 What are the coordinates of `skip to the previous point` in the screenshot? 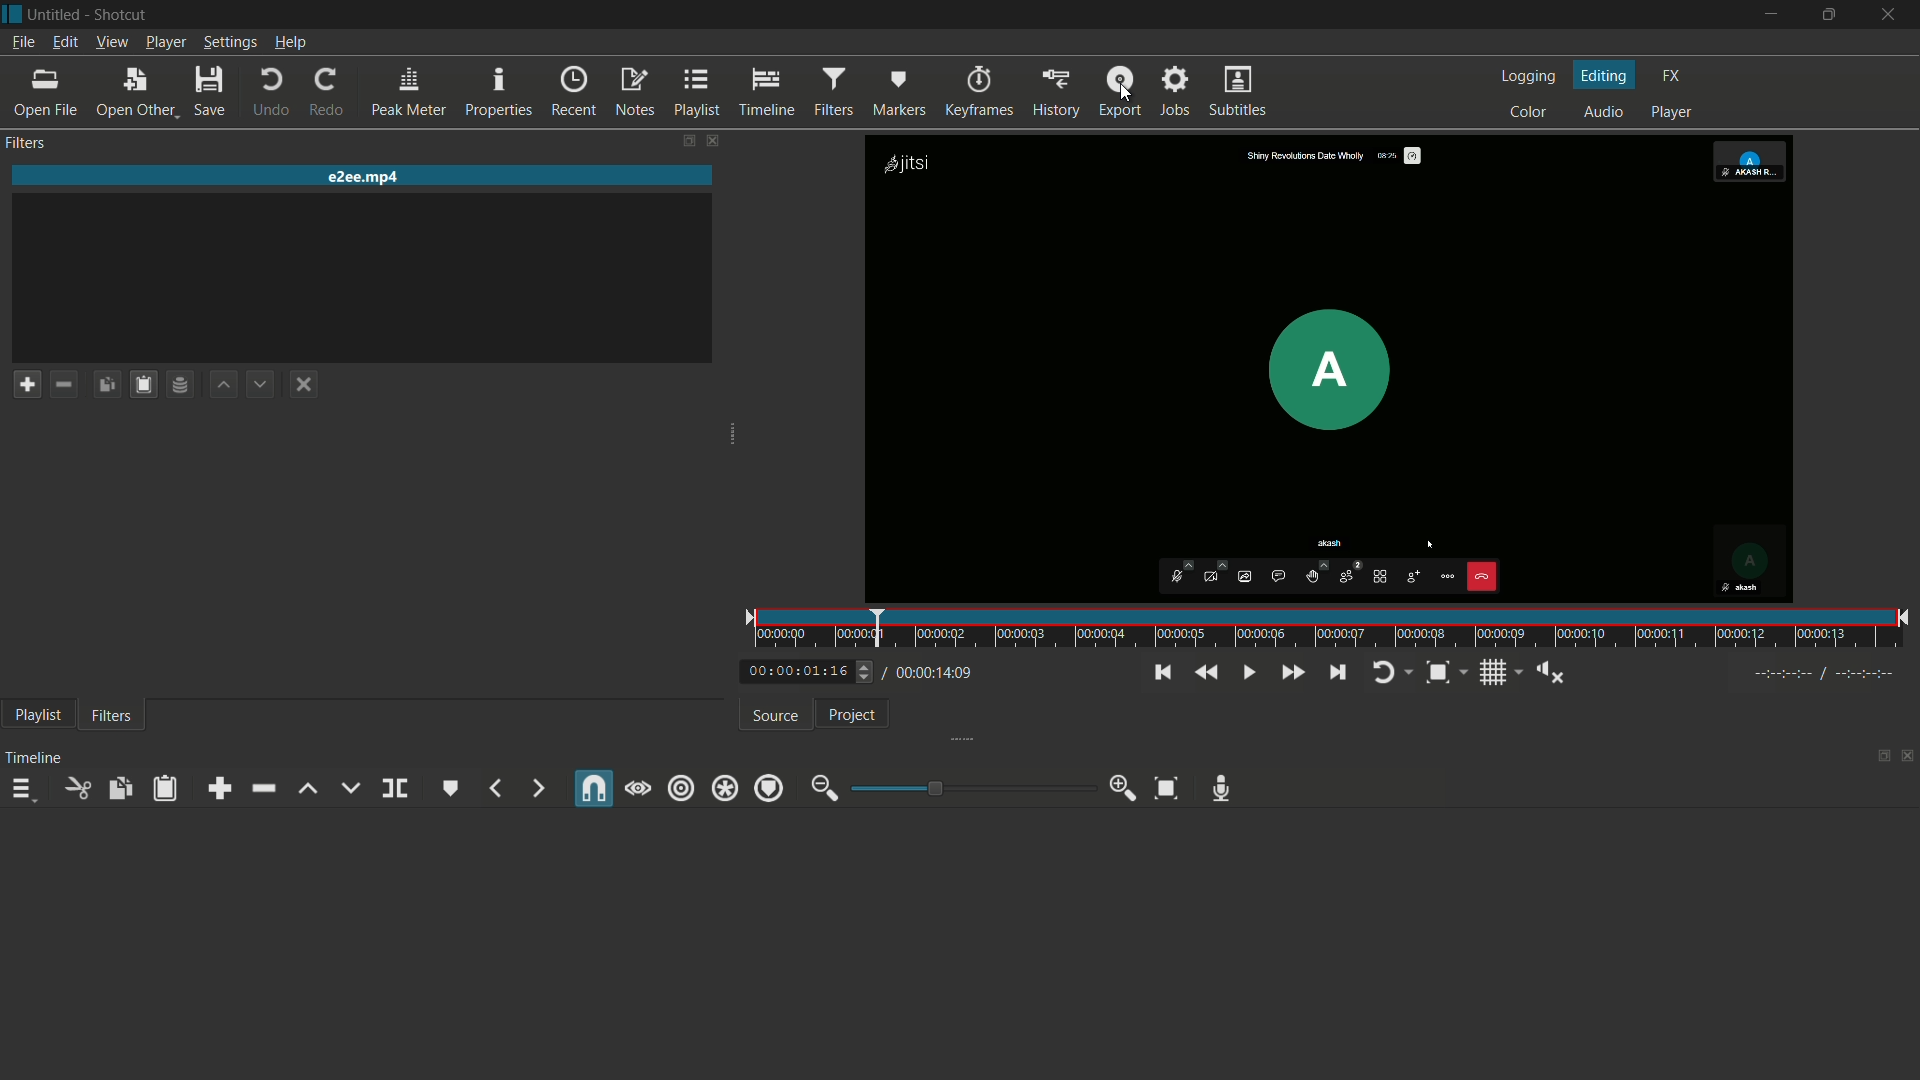 It's located at (1160, 673).